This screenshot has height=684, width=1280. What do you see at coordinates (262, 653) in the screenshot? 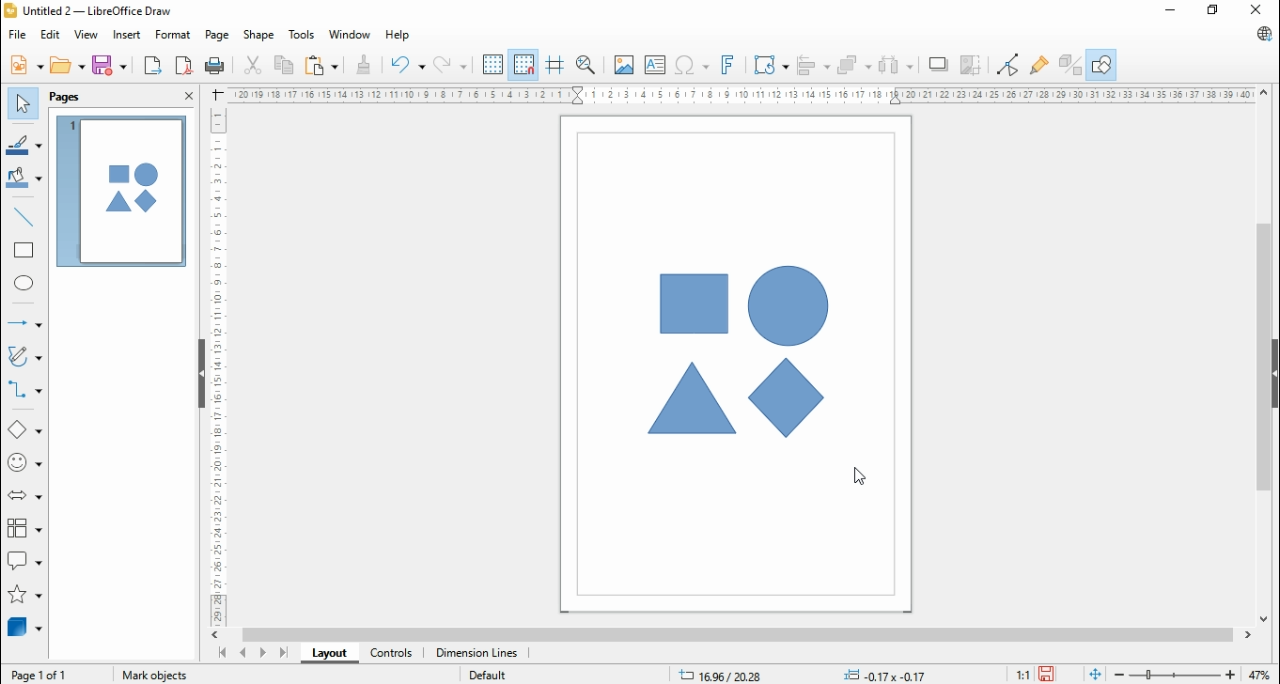
I see `next page` at bounding box center [262, 653].